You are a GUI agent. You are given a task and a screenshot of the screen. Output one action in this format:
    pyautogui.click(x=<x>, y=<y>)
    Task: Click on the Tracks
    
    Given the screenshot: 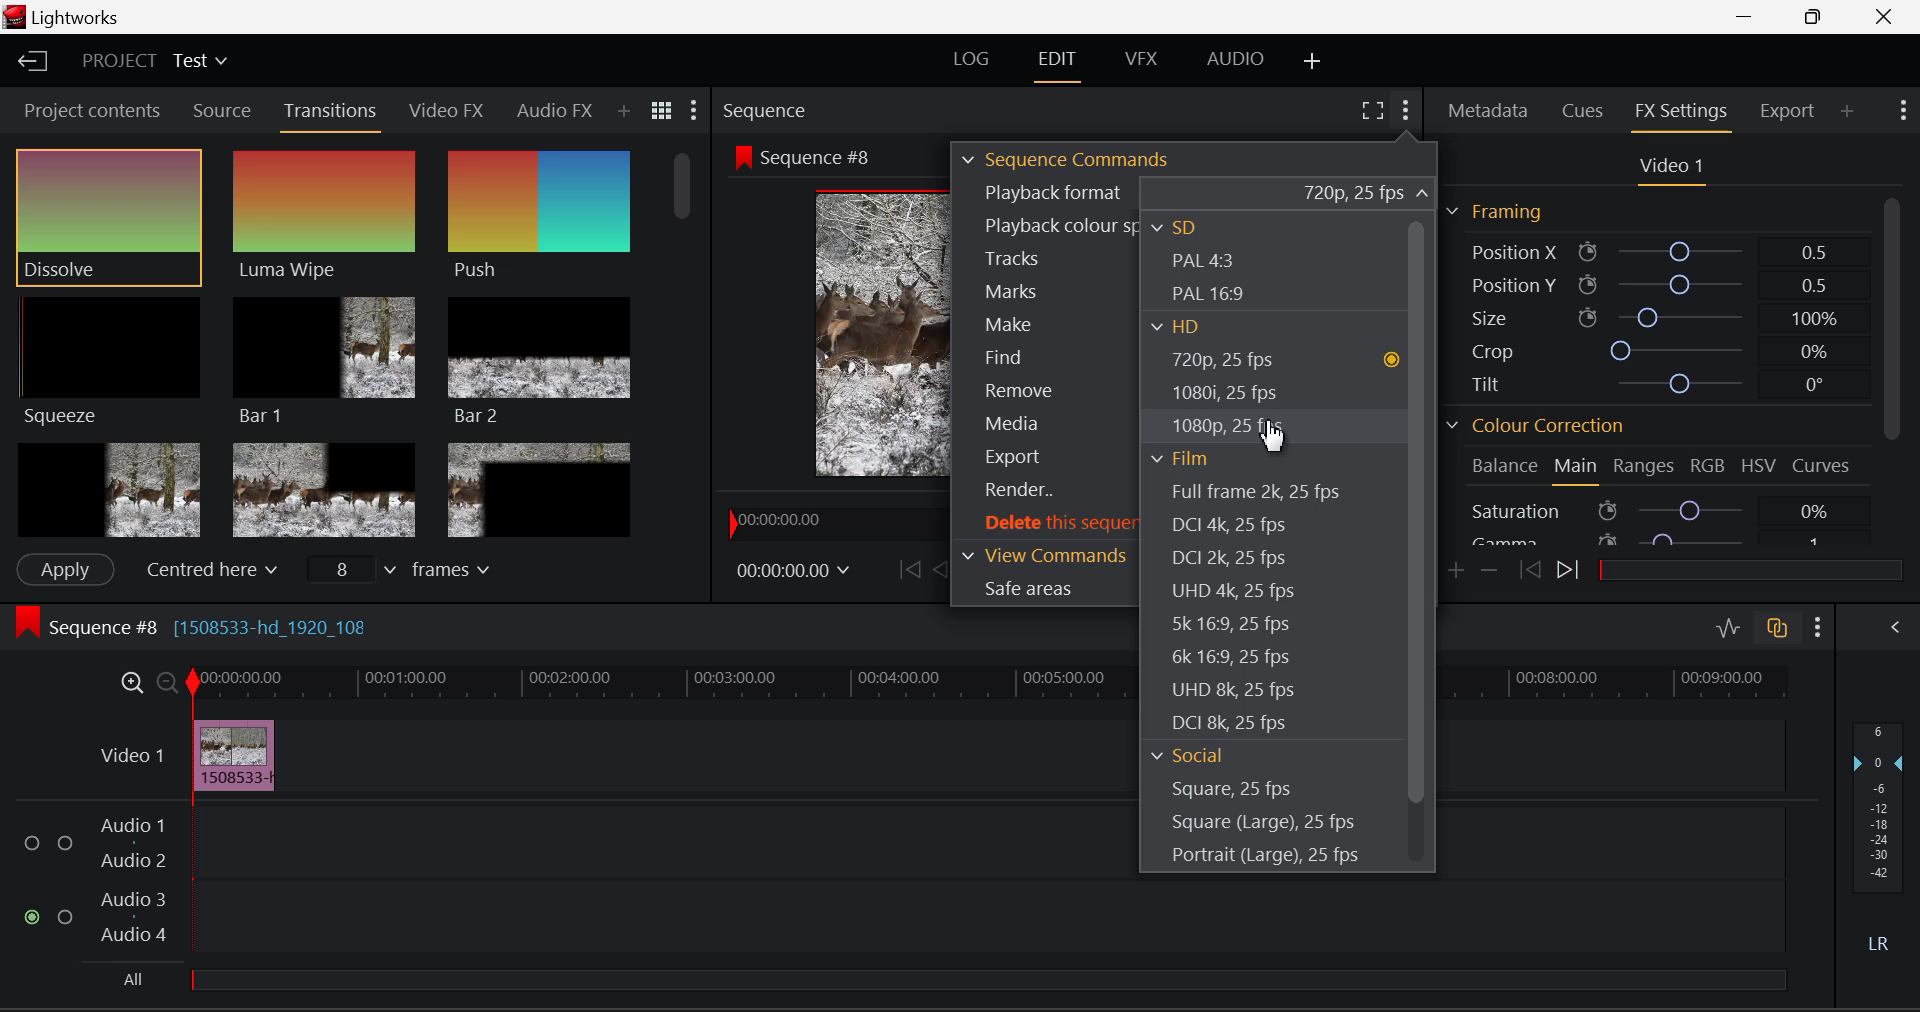 What is the action you would take?
    pyautogui.click(x=1043, y=257)
    